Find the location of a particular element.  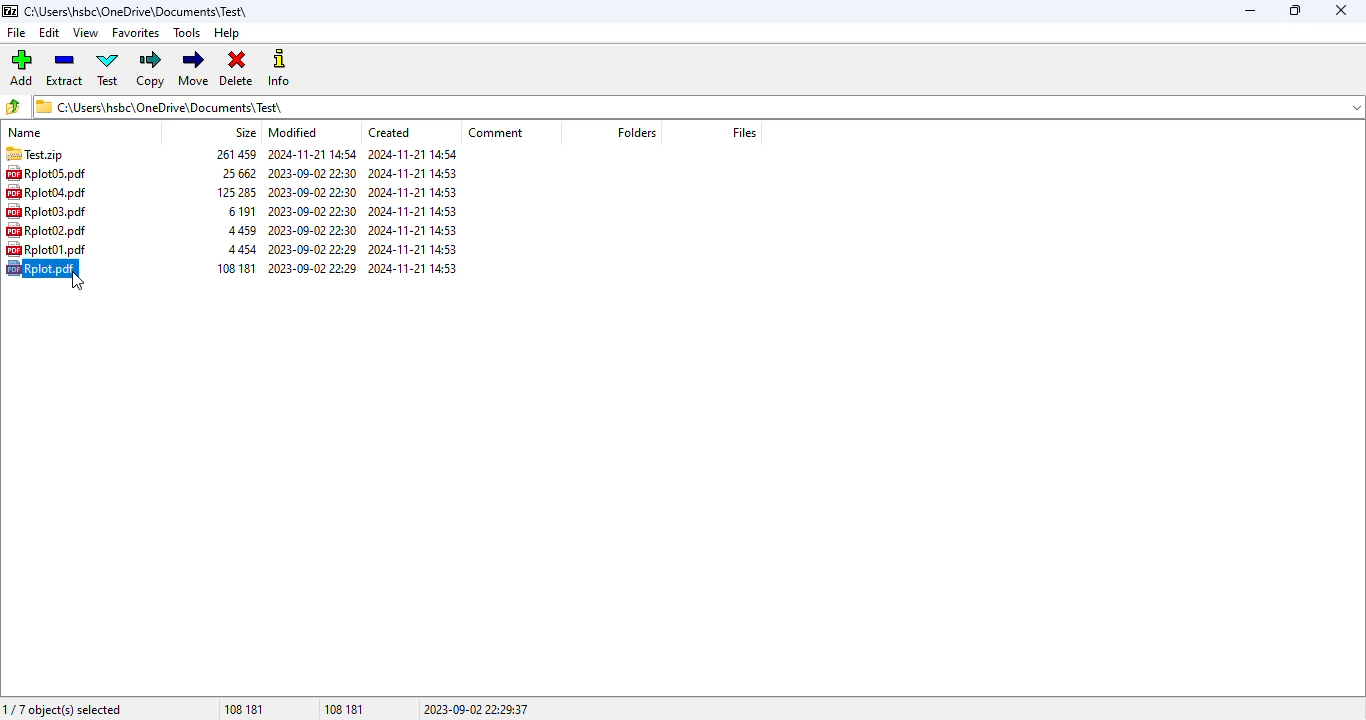

file is located at coordinates (16, 33).